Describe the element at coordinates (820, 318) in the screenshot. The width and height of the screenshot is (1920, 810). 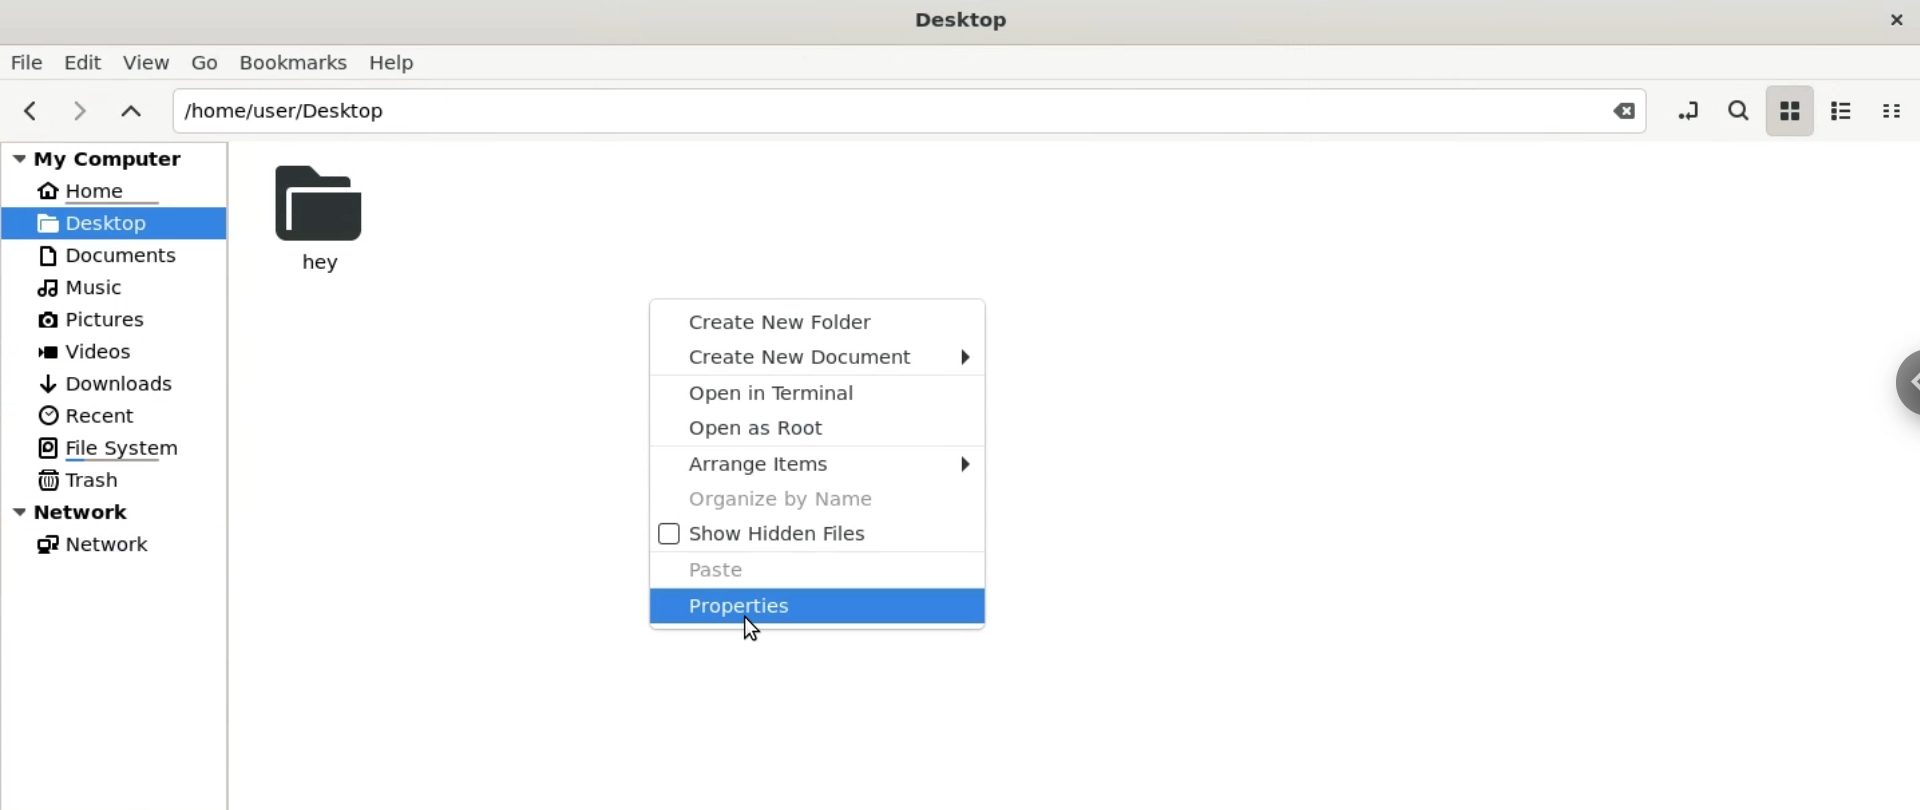
I see `create new folders` at that location.